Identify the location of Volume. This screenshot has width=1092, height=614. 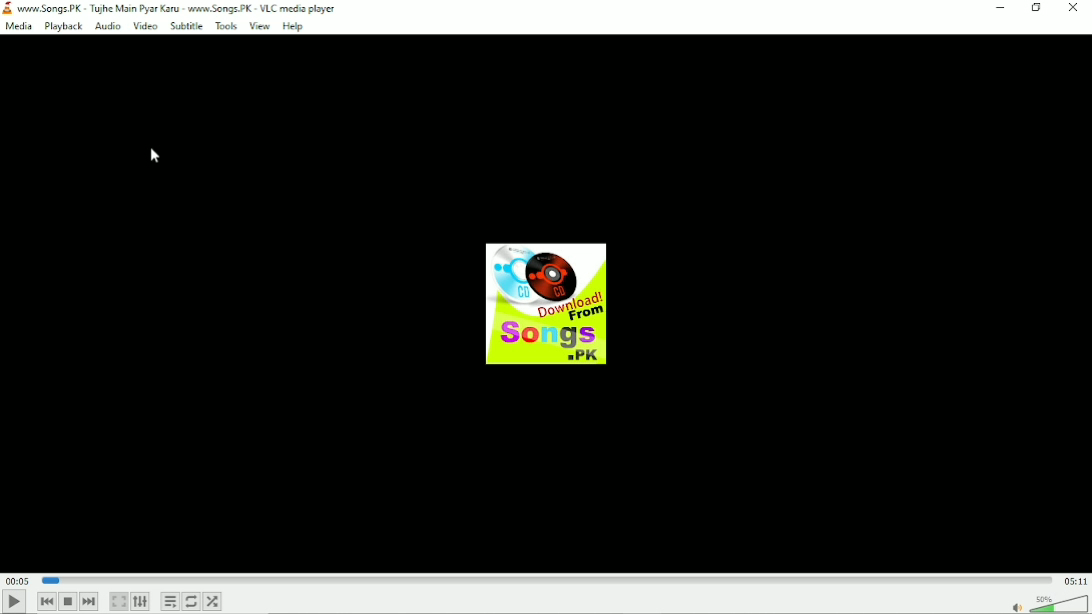
(1048, 602).